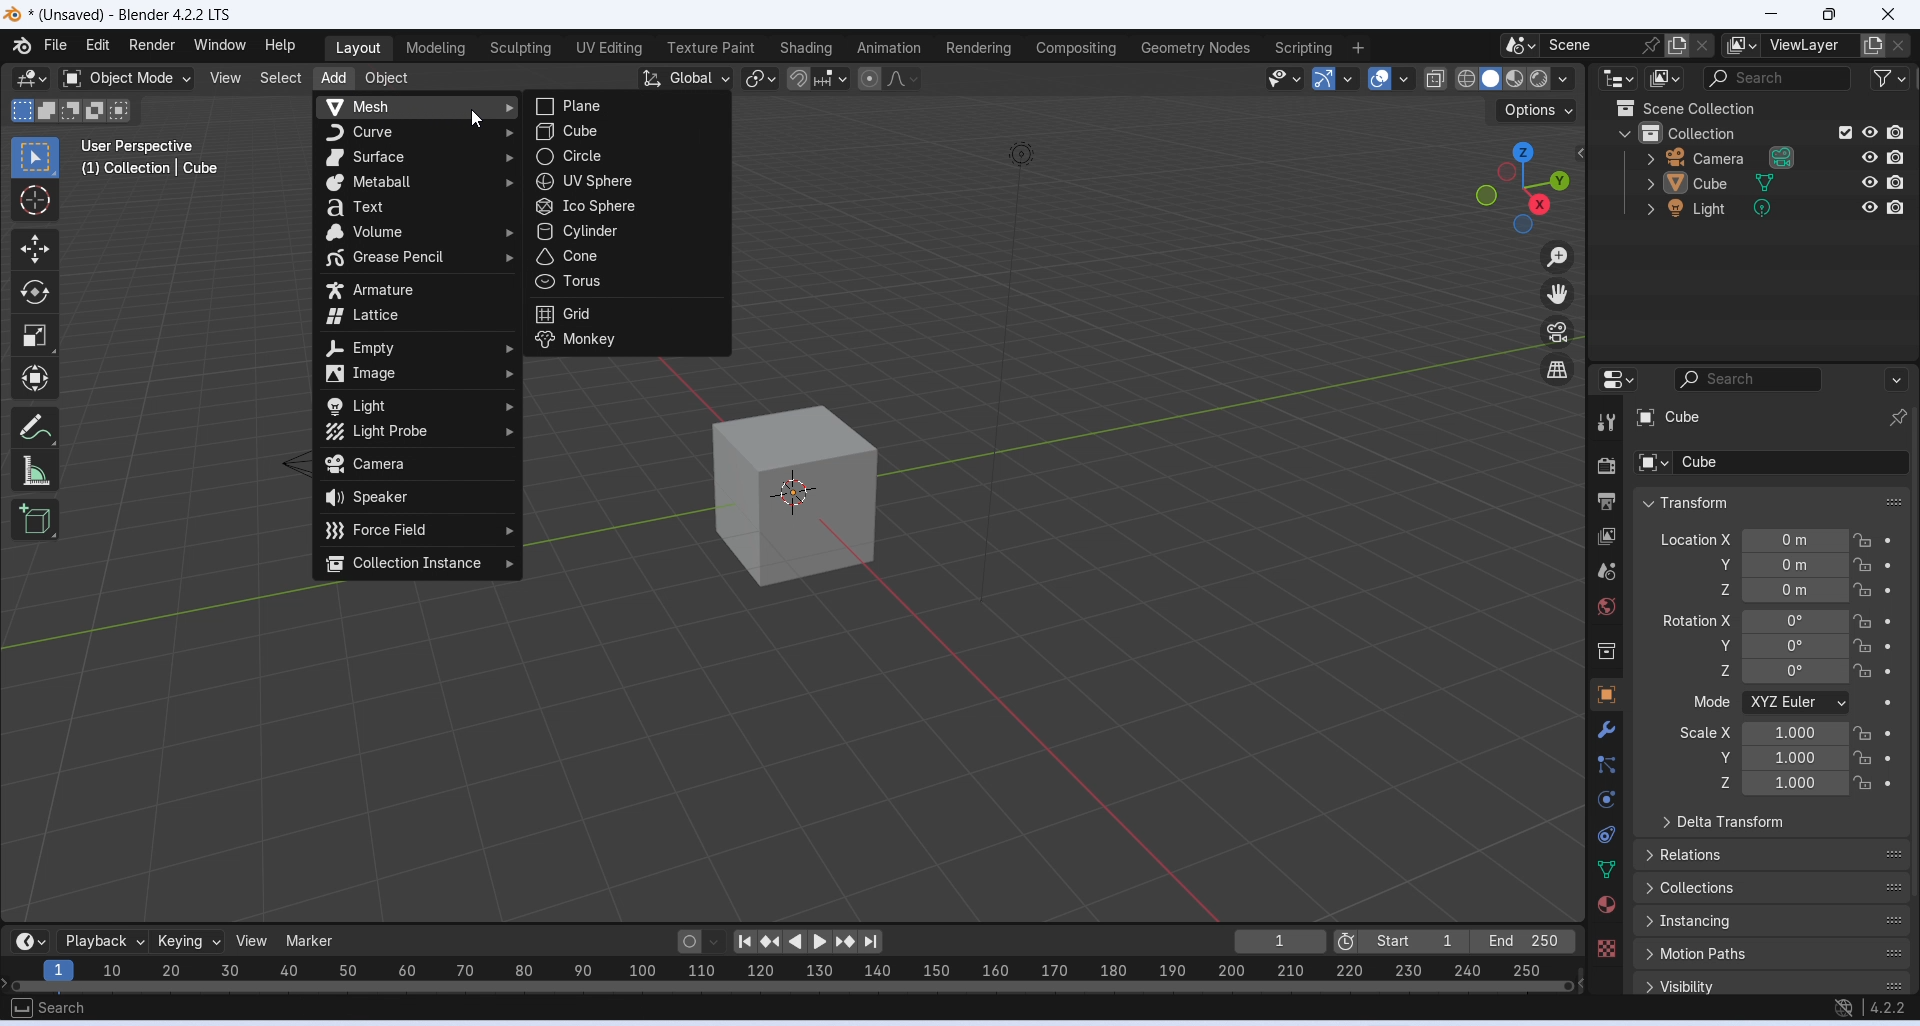  Describe the element at coordinates (141, 145) in the screenshot. I see `user perspective` at that location.